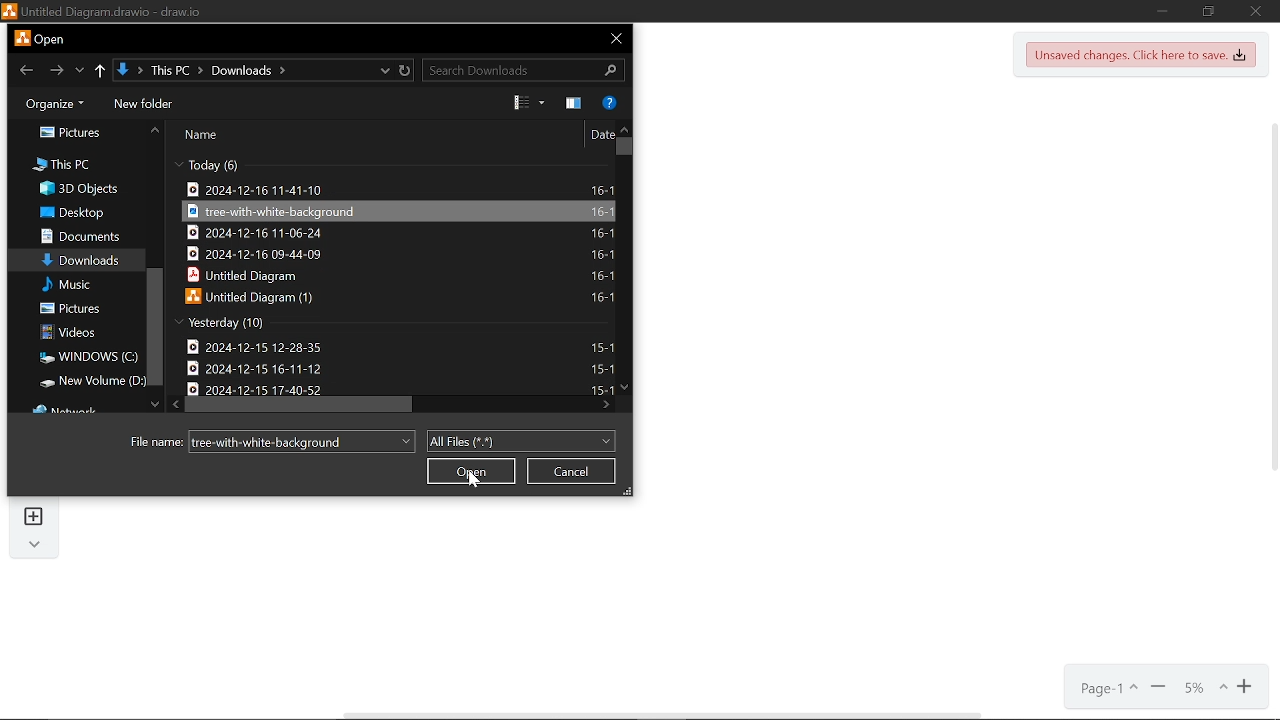 Image resolution: width=1280 pixels, height=720 pixels. I want to click on Creation date, so click(254, 324).